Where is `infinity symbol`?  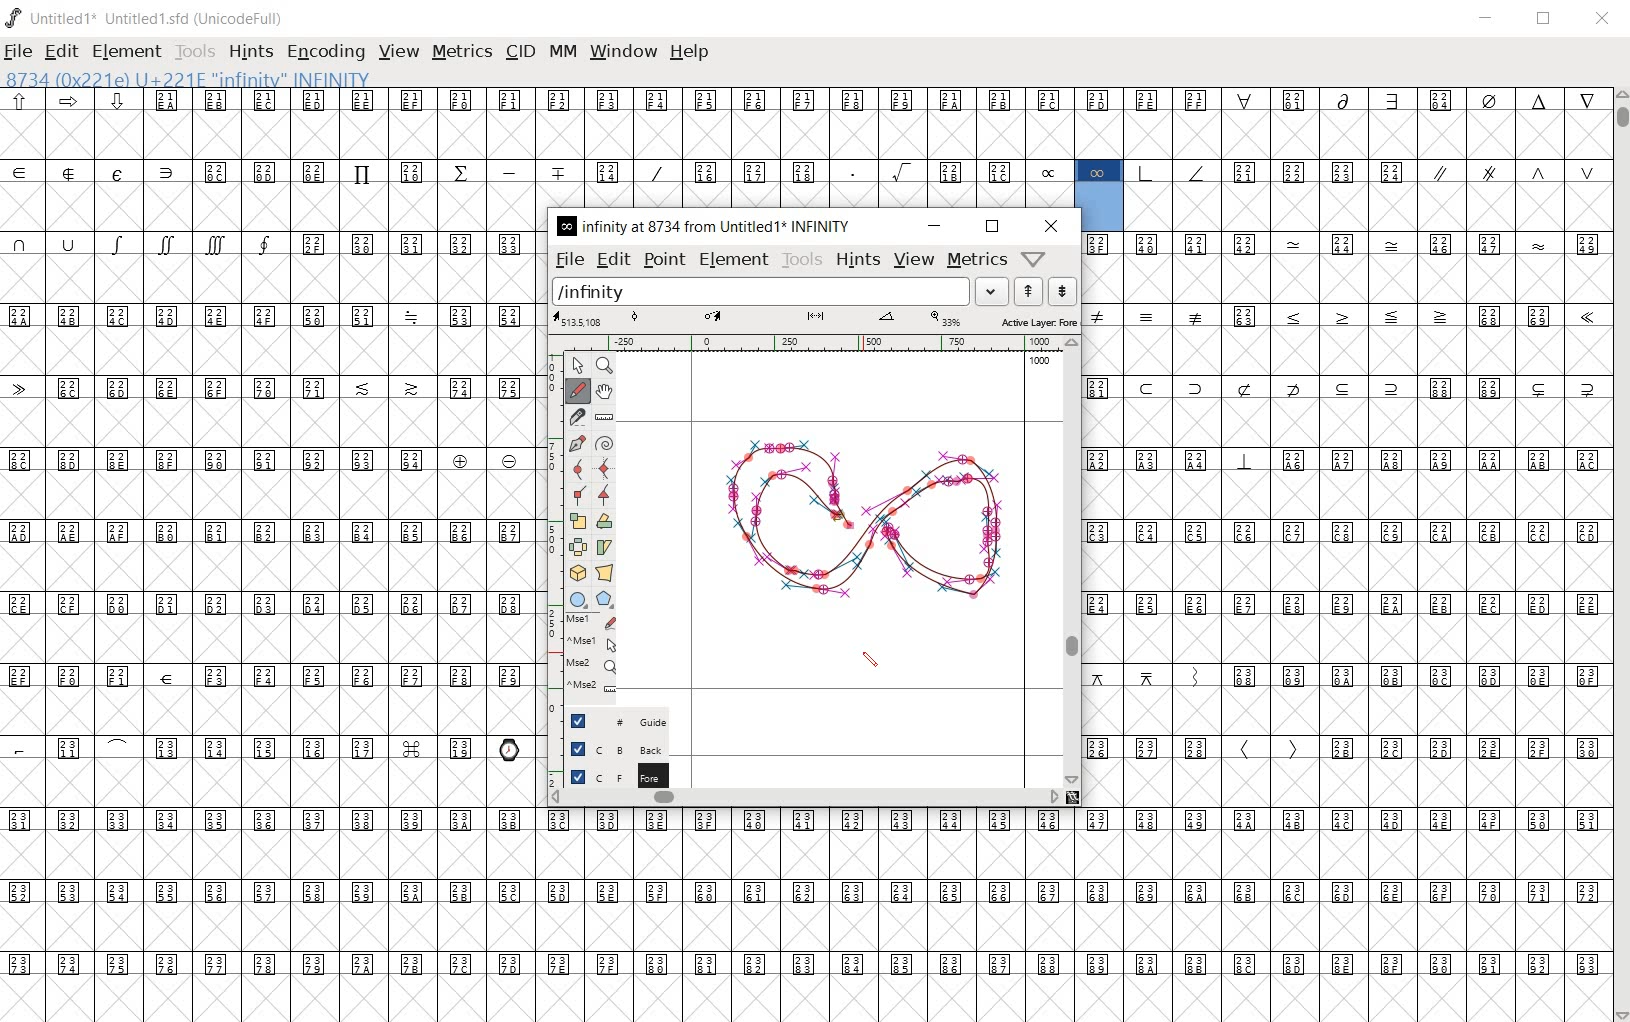 infinity symbol is located at coordinates (1098, 171).